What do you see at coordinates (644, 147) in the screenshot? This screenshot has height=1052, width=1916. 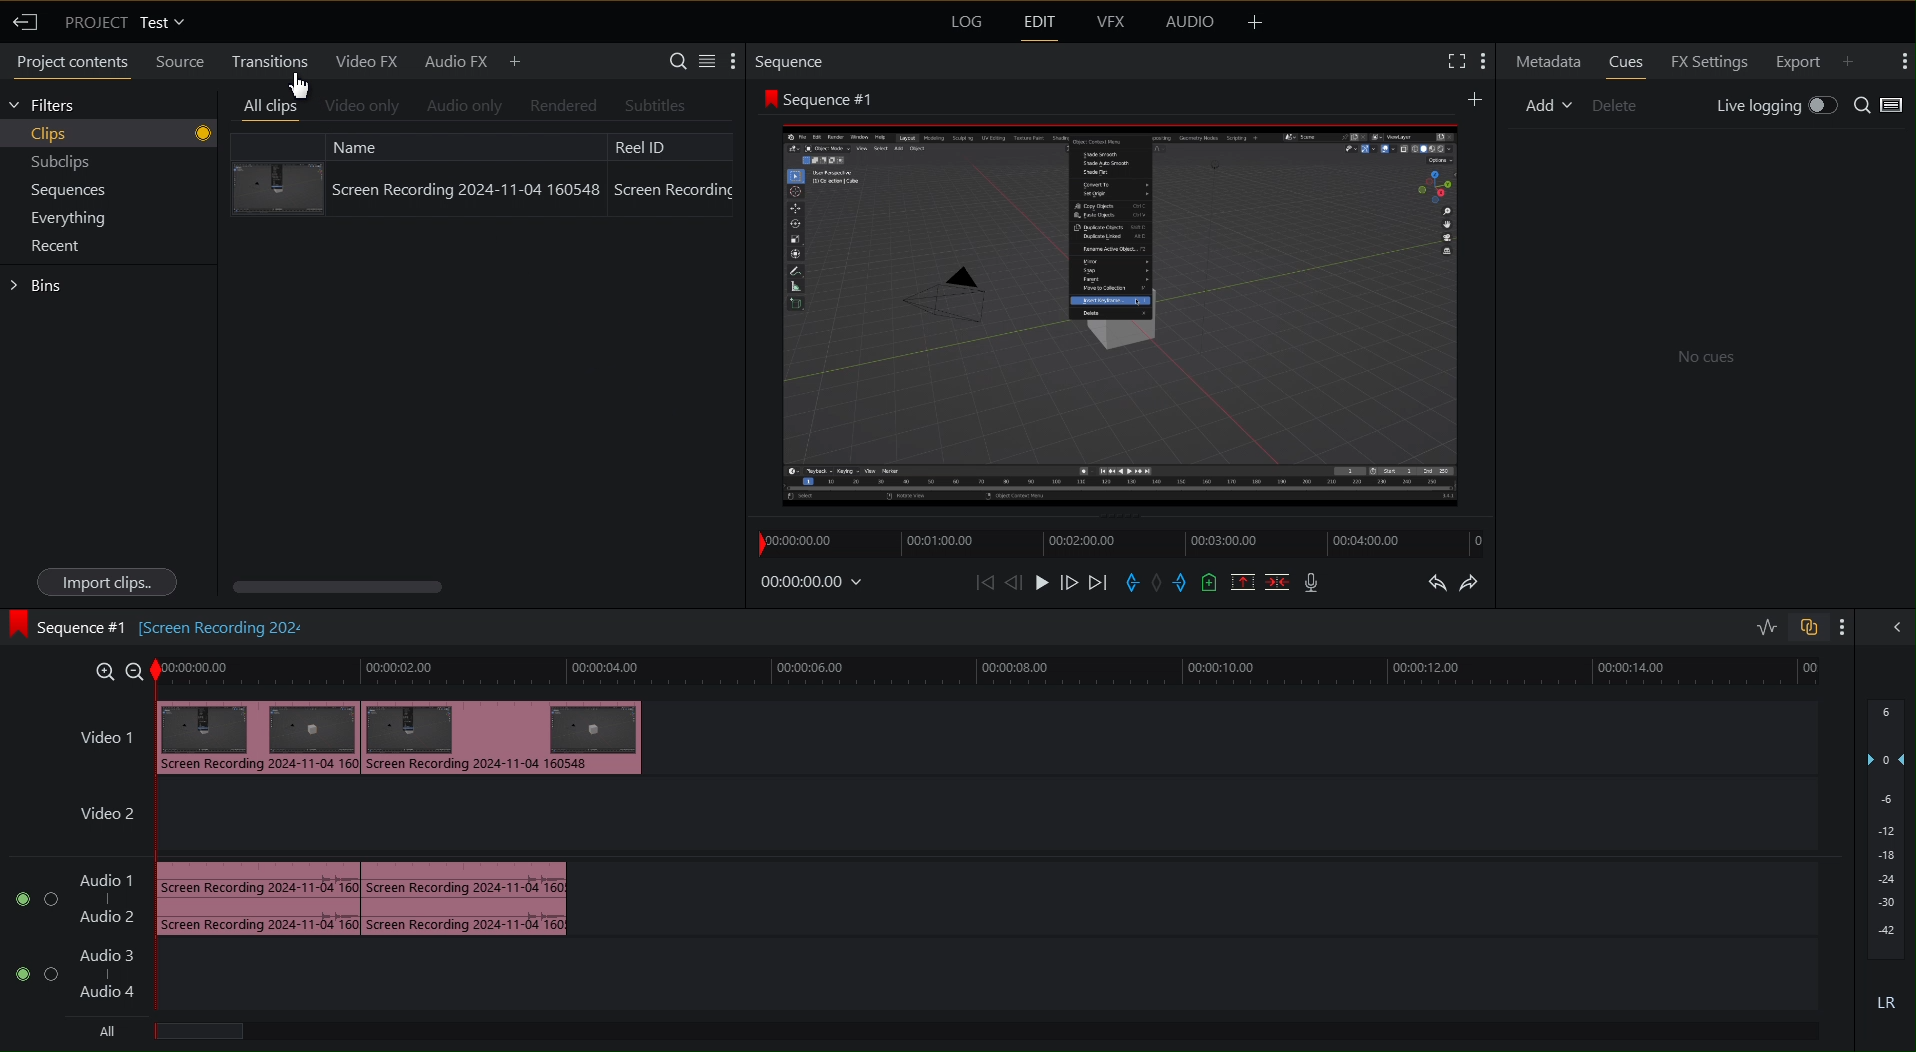 I see `Reel ID` at bounding box center [644, 147].